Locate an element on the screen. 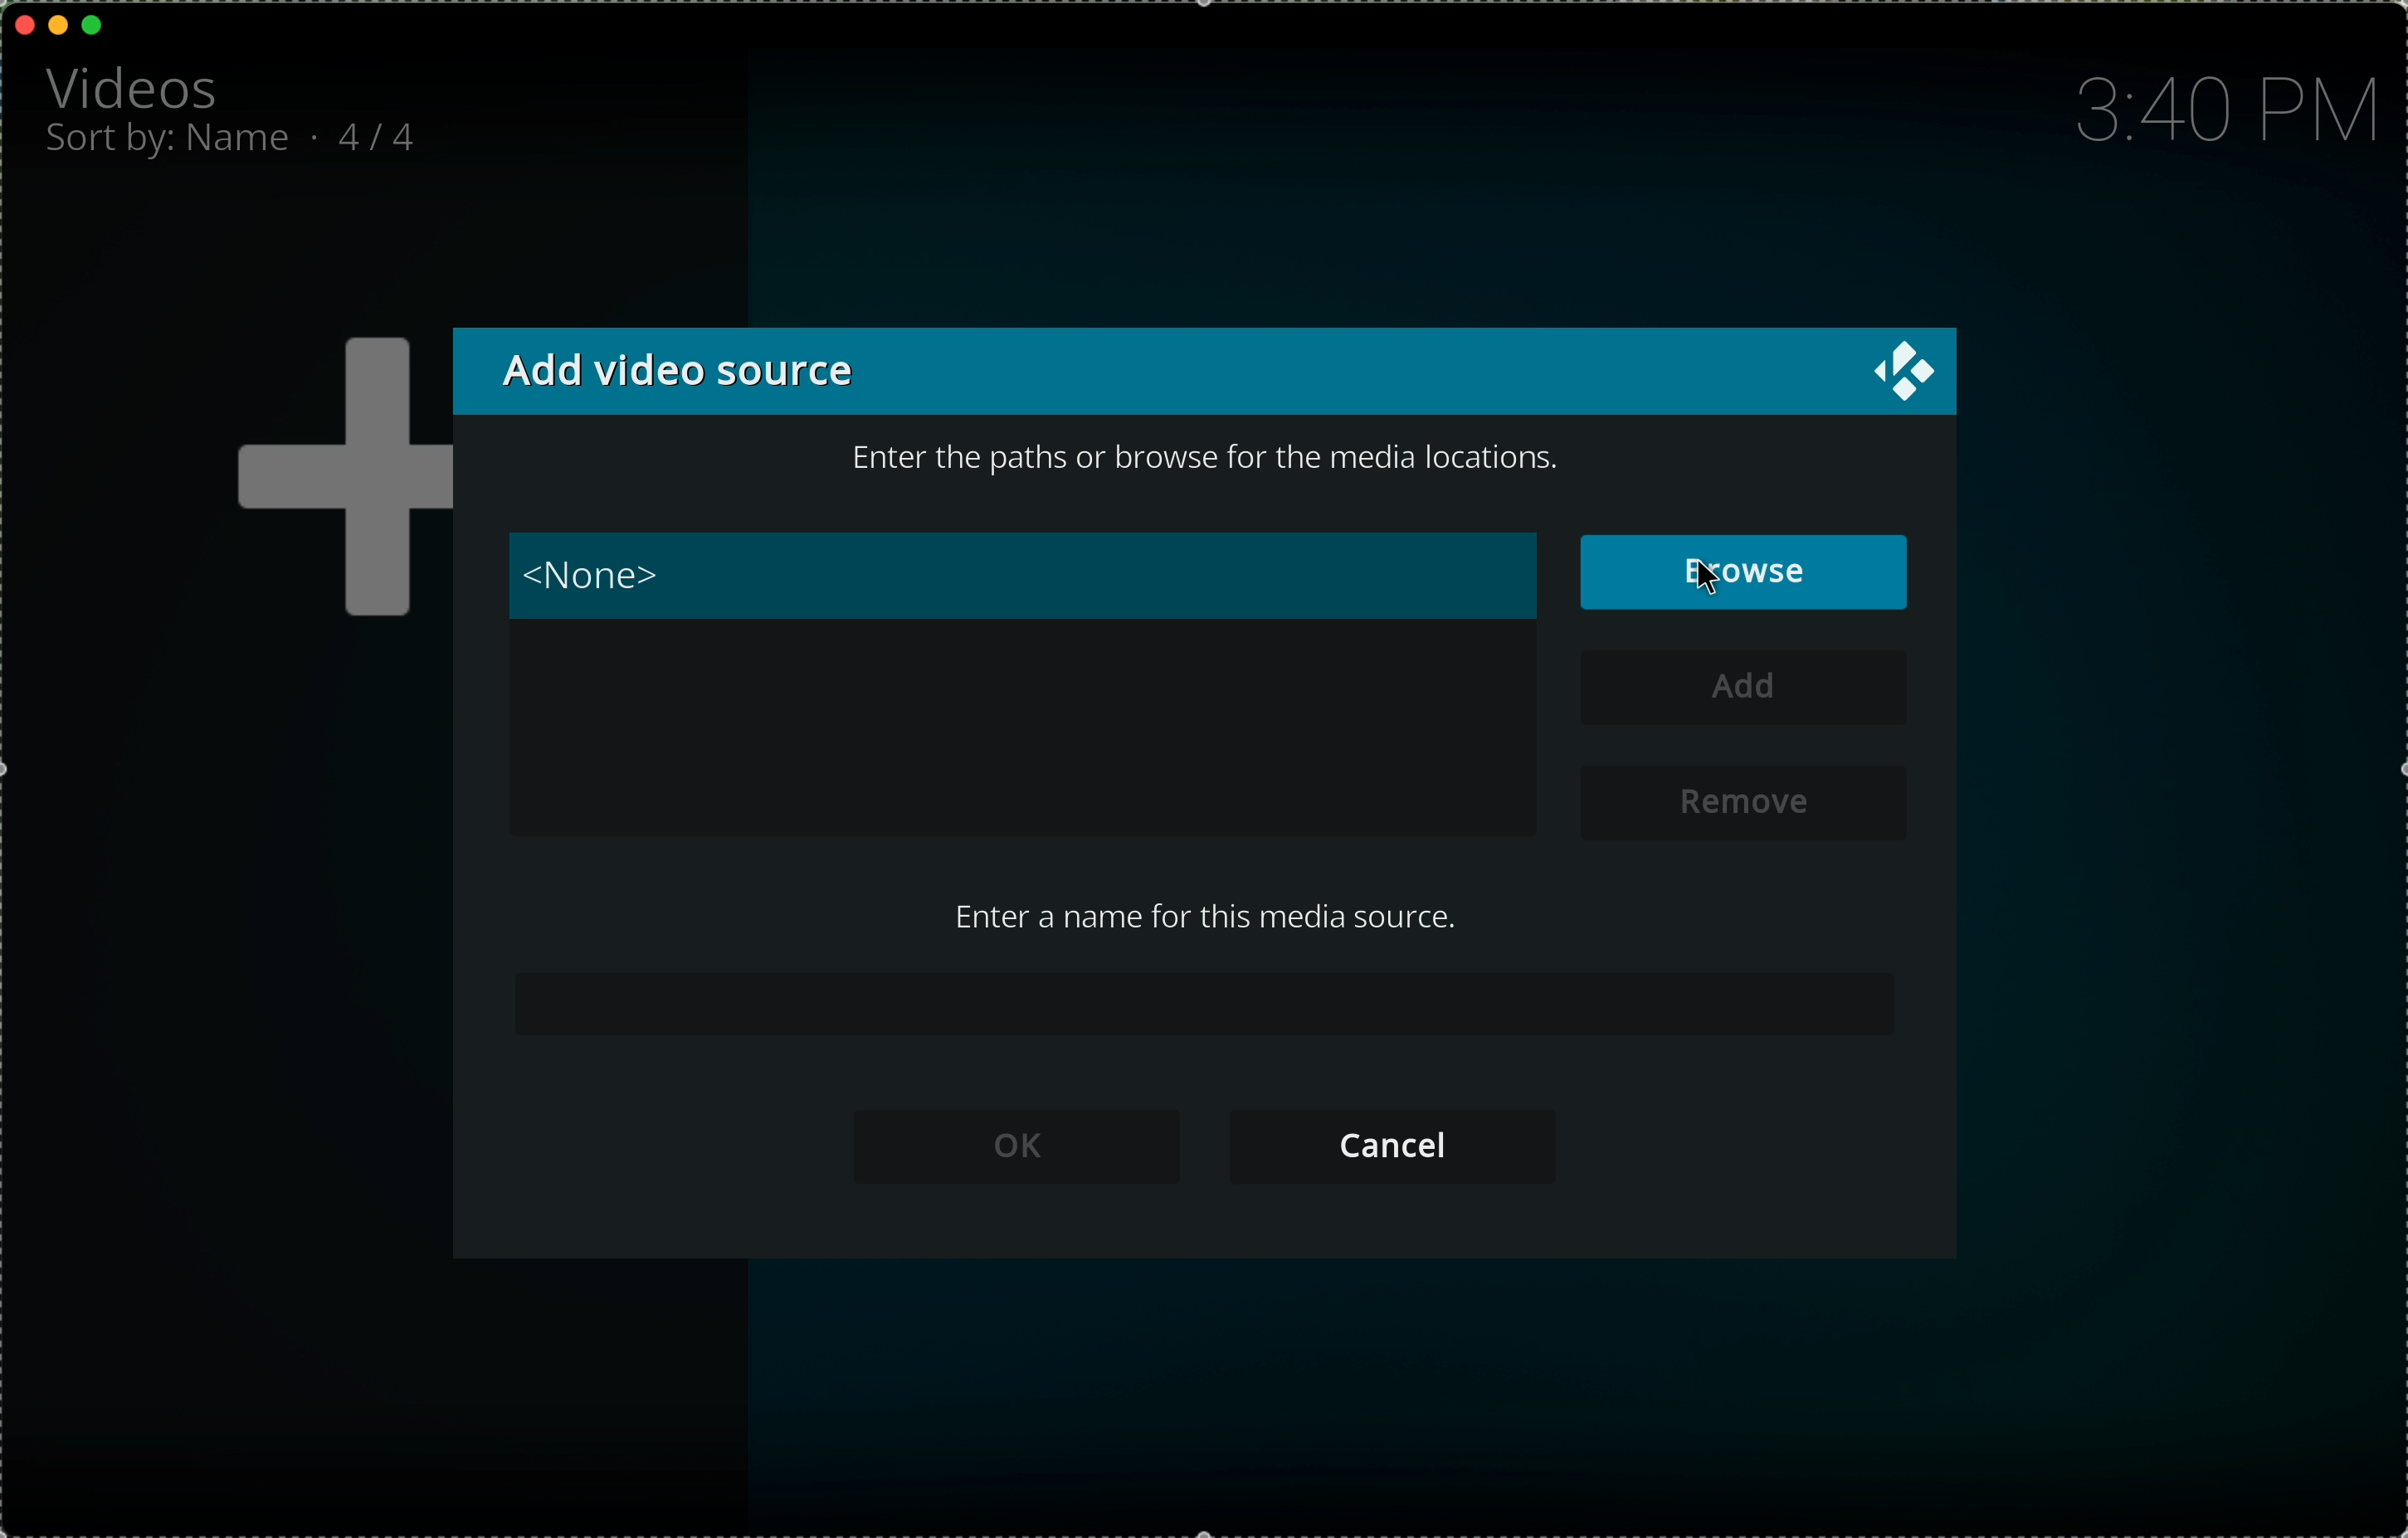 This screenshot has height=1538, width=2408. OK is located at coordinates (1029, 1149).